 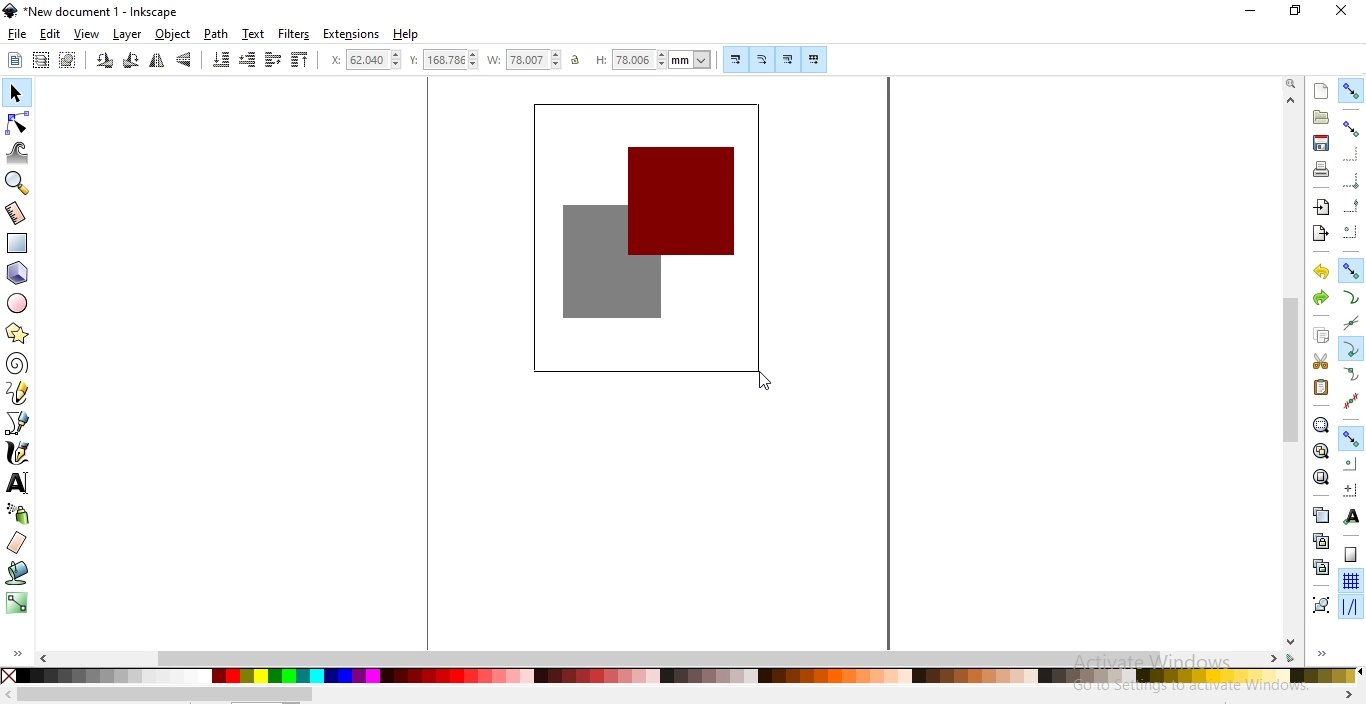 What do you see at coordinates (17, 213) in the screenshot?
I see `measurement tool` at bounding box center [17, 213].